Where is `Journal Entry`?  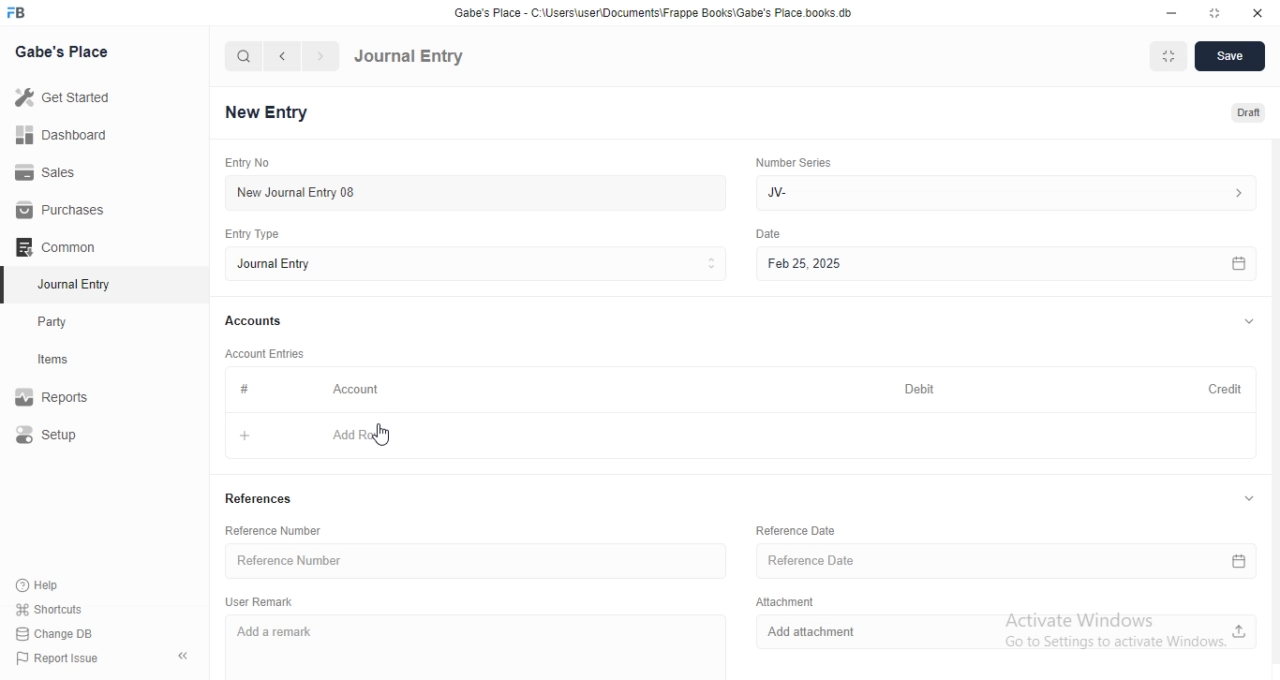 Journal Entry is located at coordinates (410, 57).